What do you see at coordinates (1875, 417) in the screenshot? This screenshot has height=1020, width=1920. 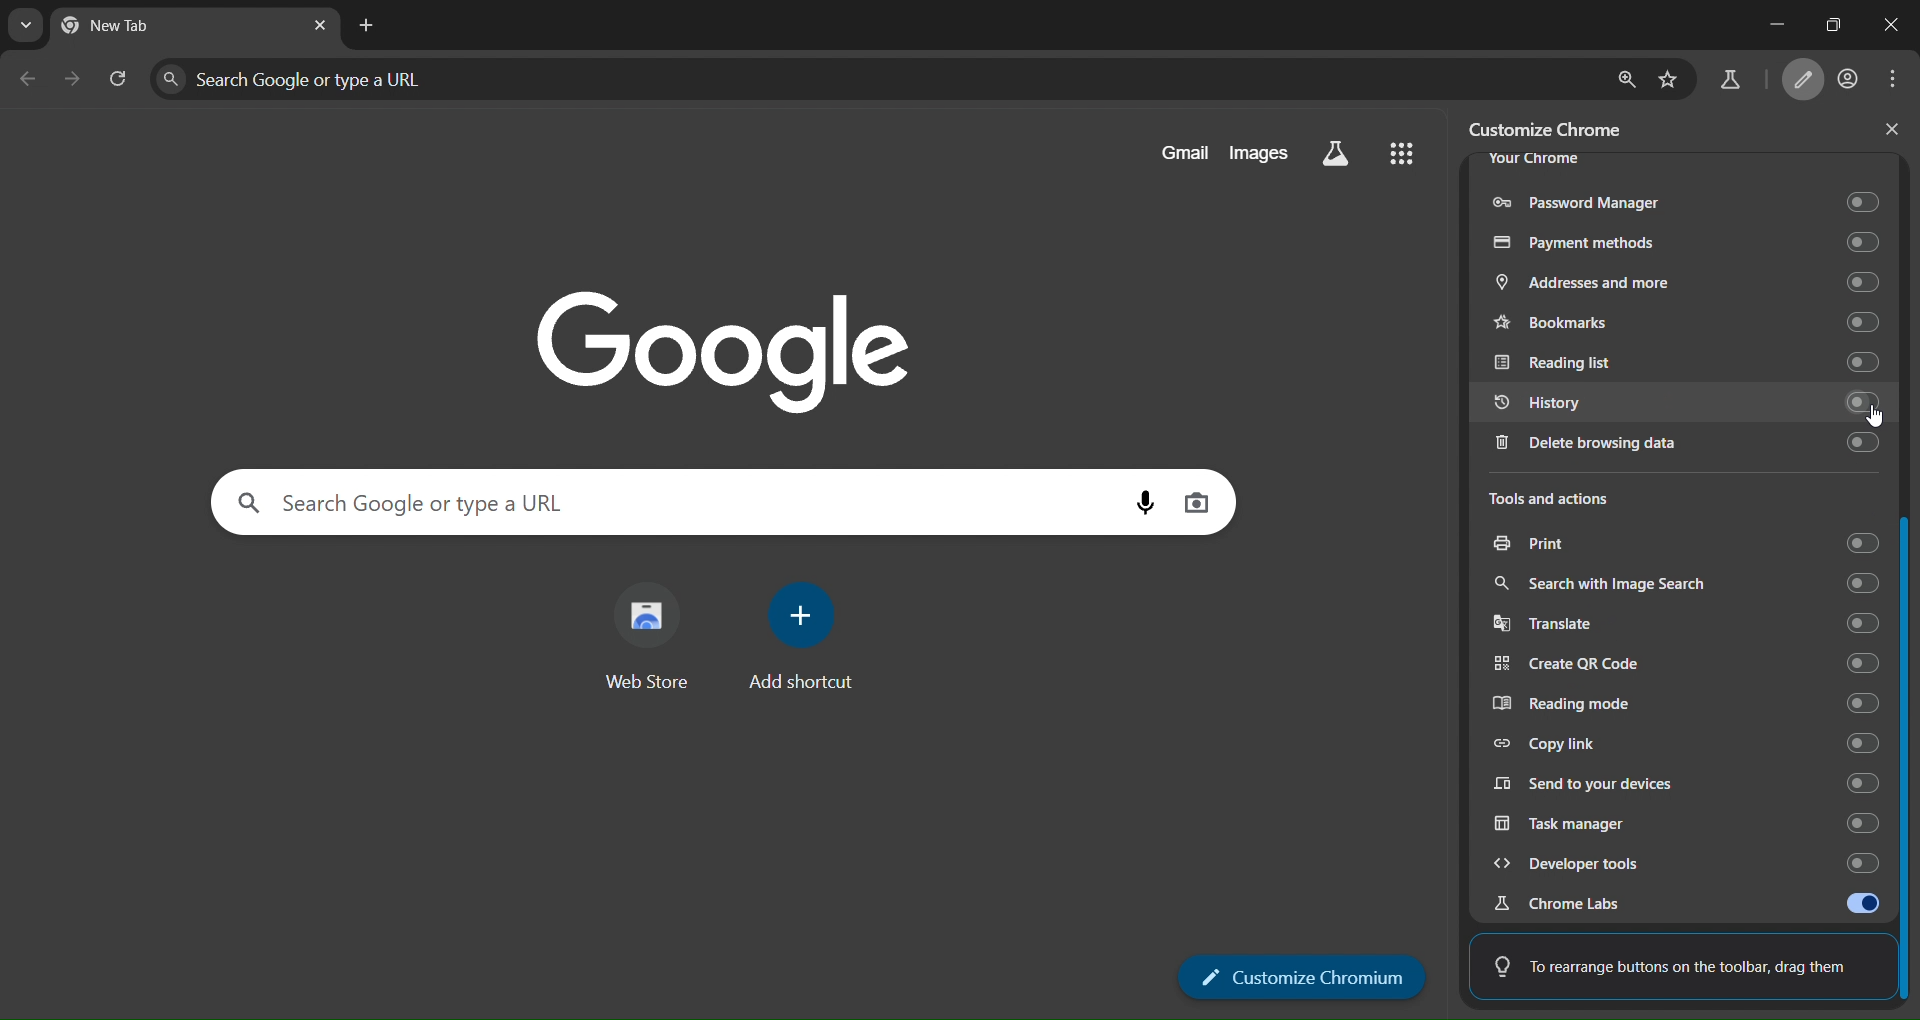 I see `Cursor` at bounding box center [1875, 417].